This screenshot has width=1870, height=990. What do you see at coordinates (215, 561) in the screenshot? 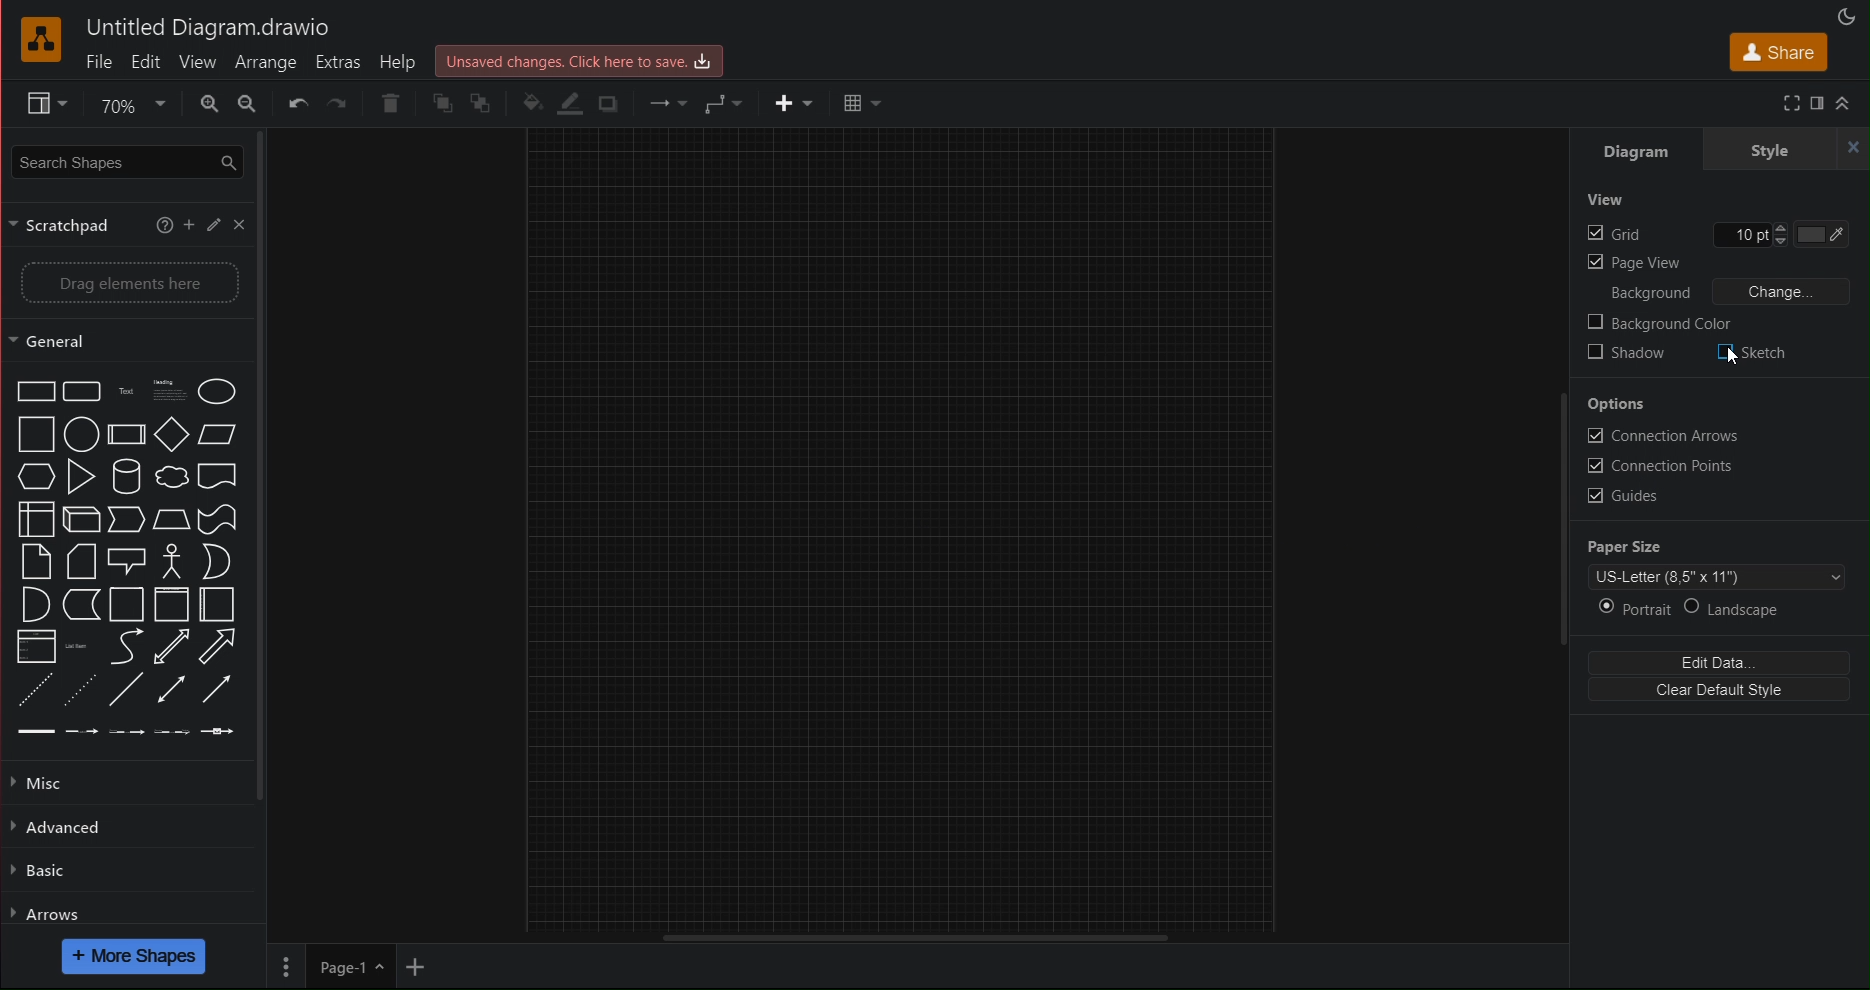
I see `or` at bounding box center [215, 561].